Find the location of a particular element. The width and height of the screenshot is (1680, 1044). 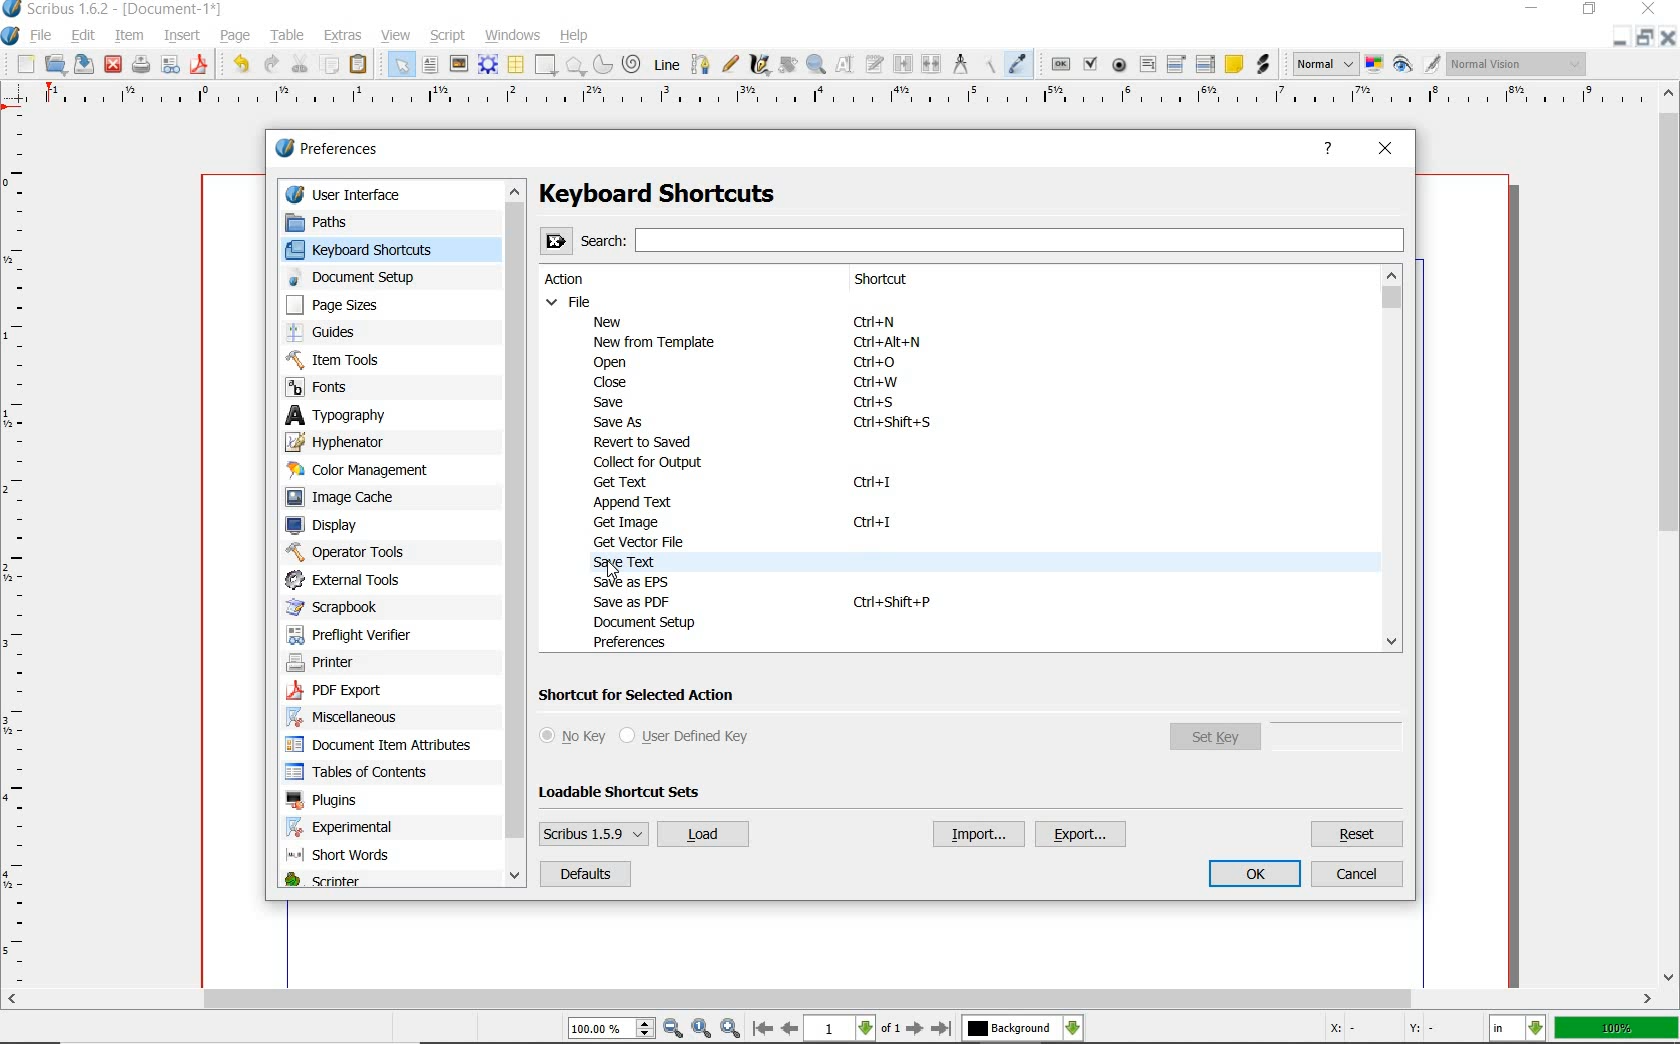

script is located at coordinates (451, 36).